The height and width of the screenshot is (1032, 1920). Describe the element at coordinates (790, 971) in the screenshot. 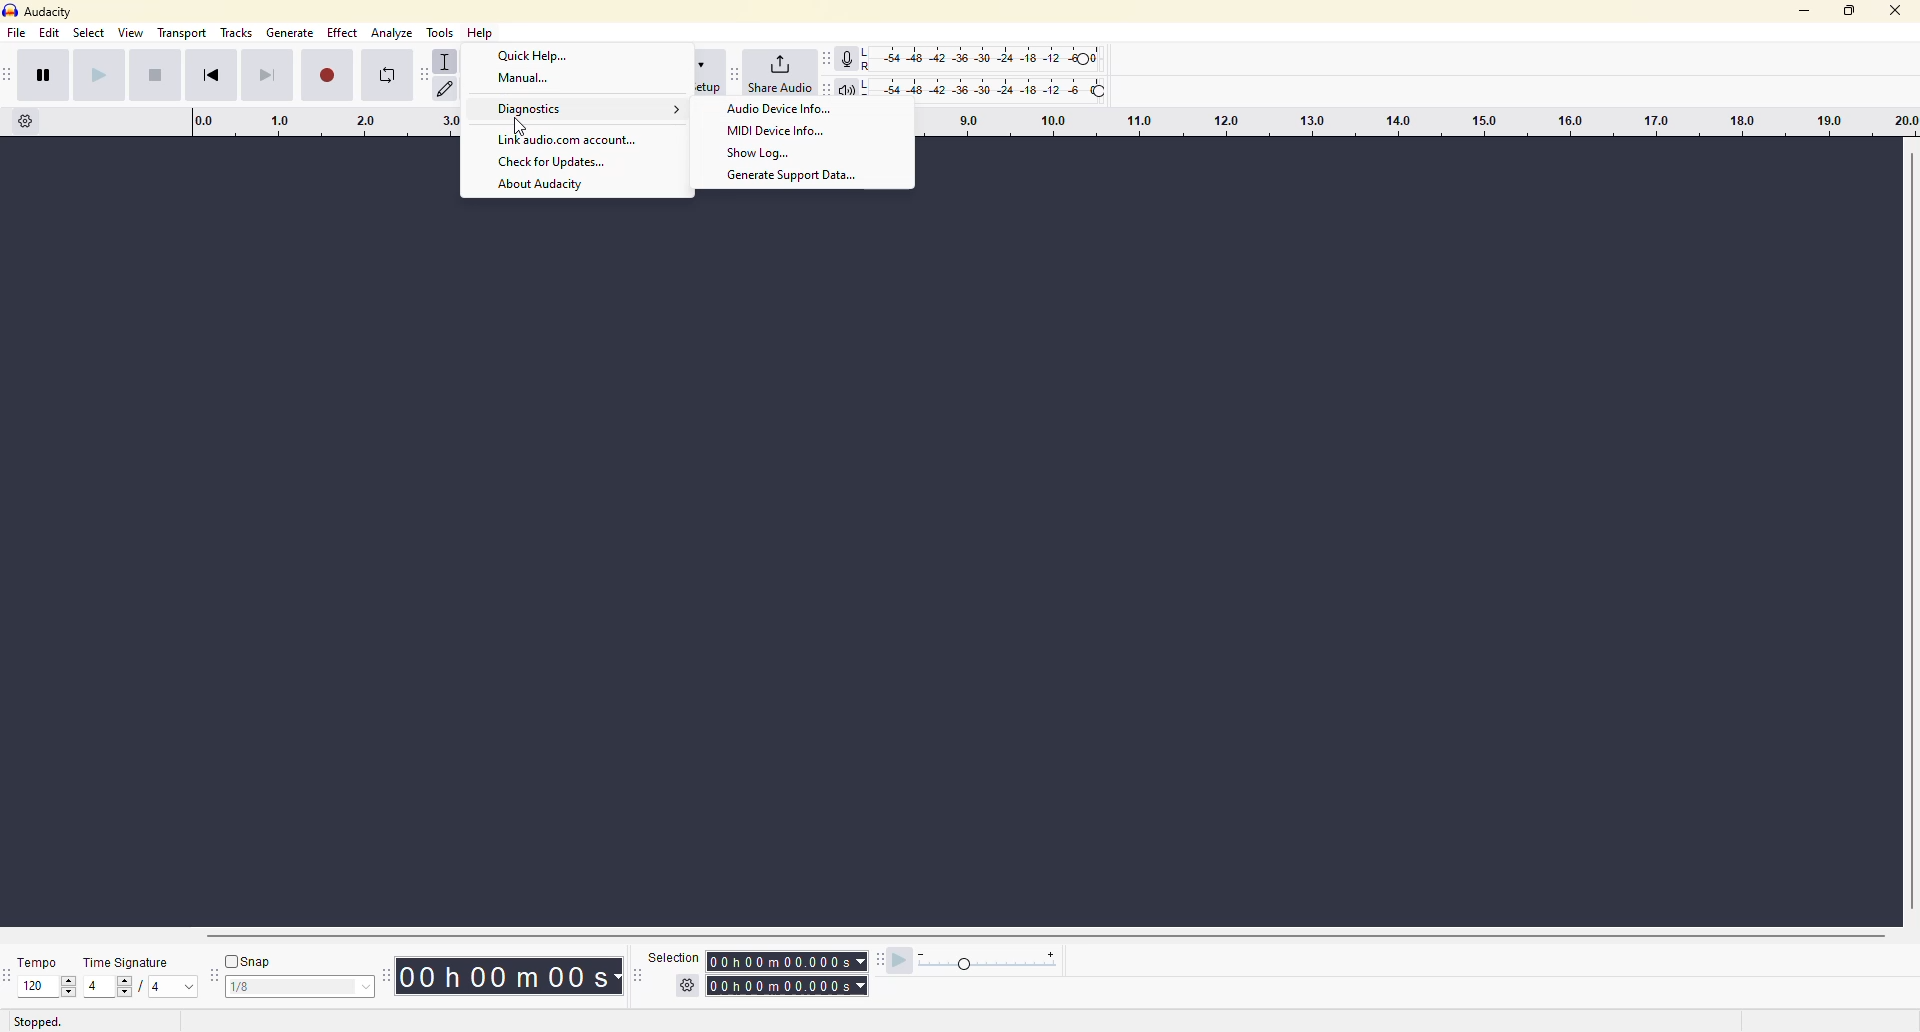

I see `time` at that location.